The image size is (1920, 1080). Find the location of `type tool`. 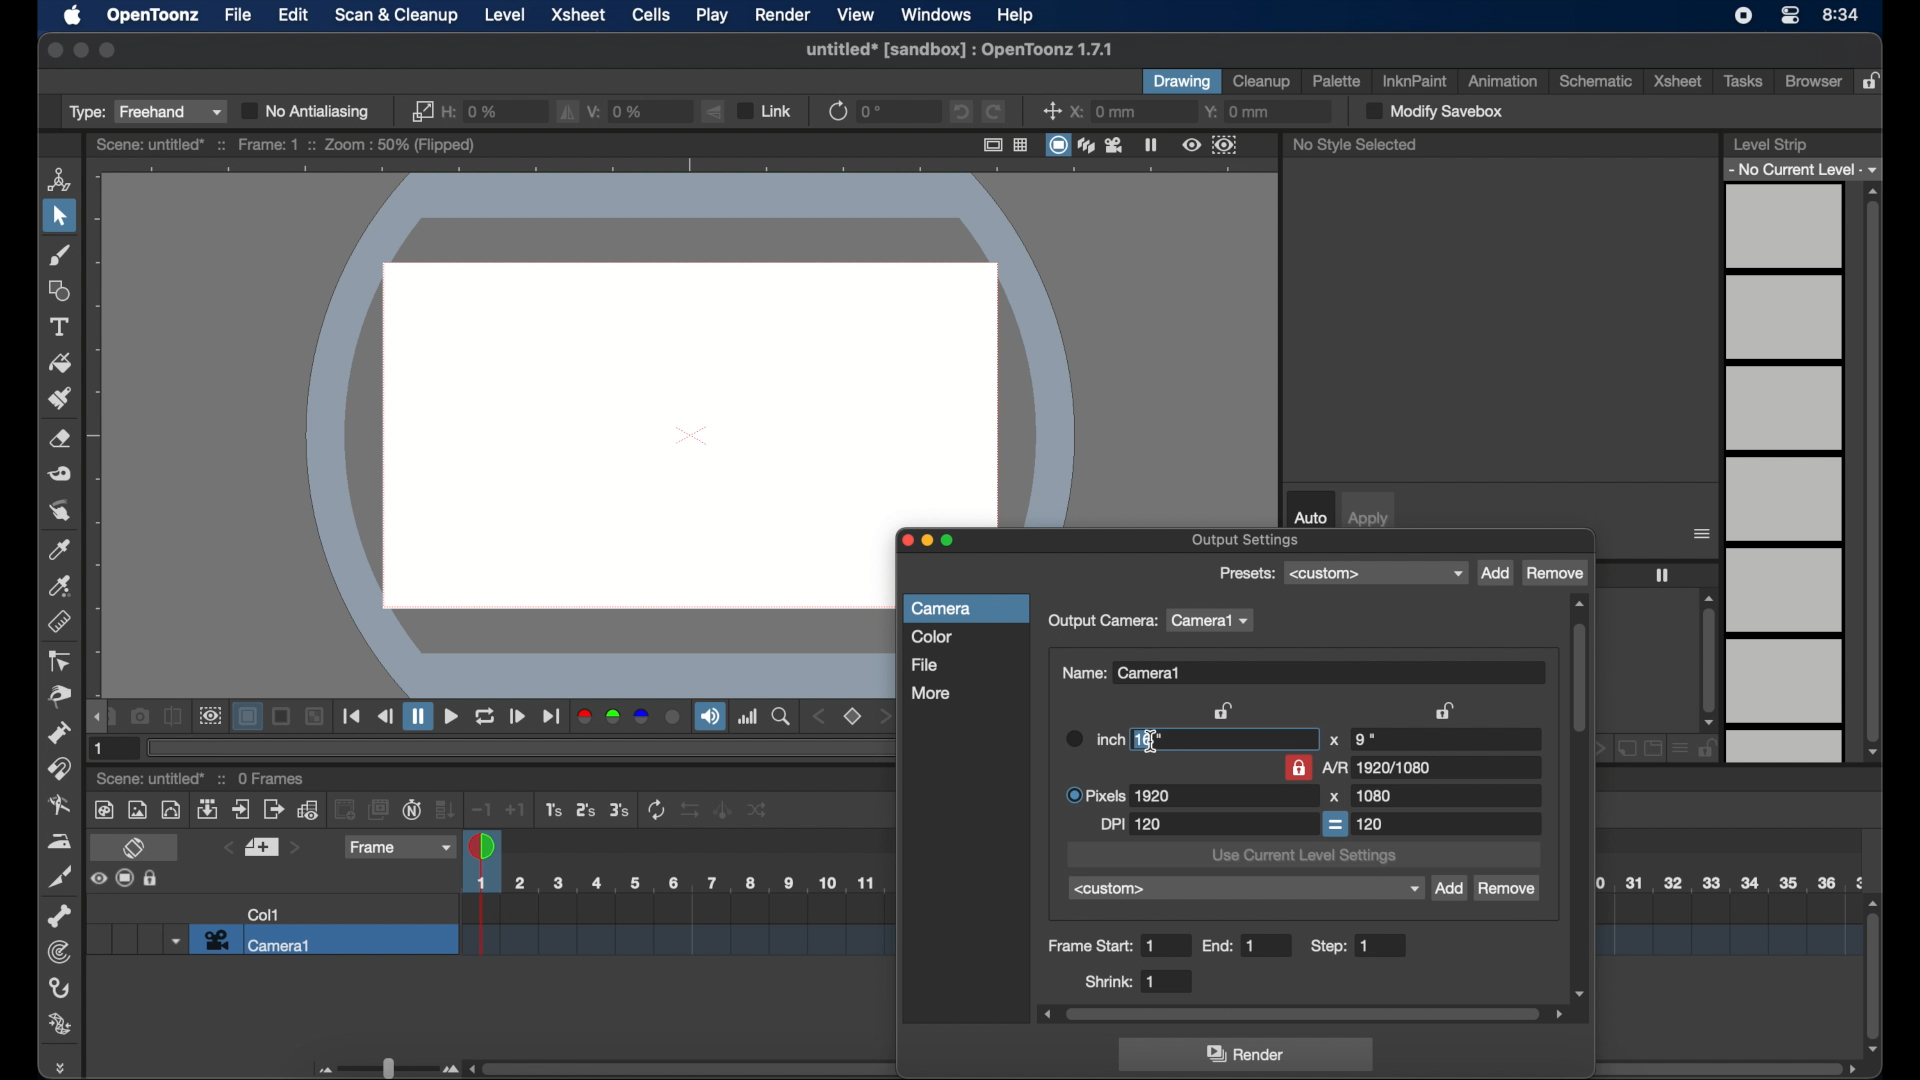

type tool is located at coordinates (61, 327).